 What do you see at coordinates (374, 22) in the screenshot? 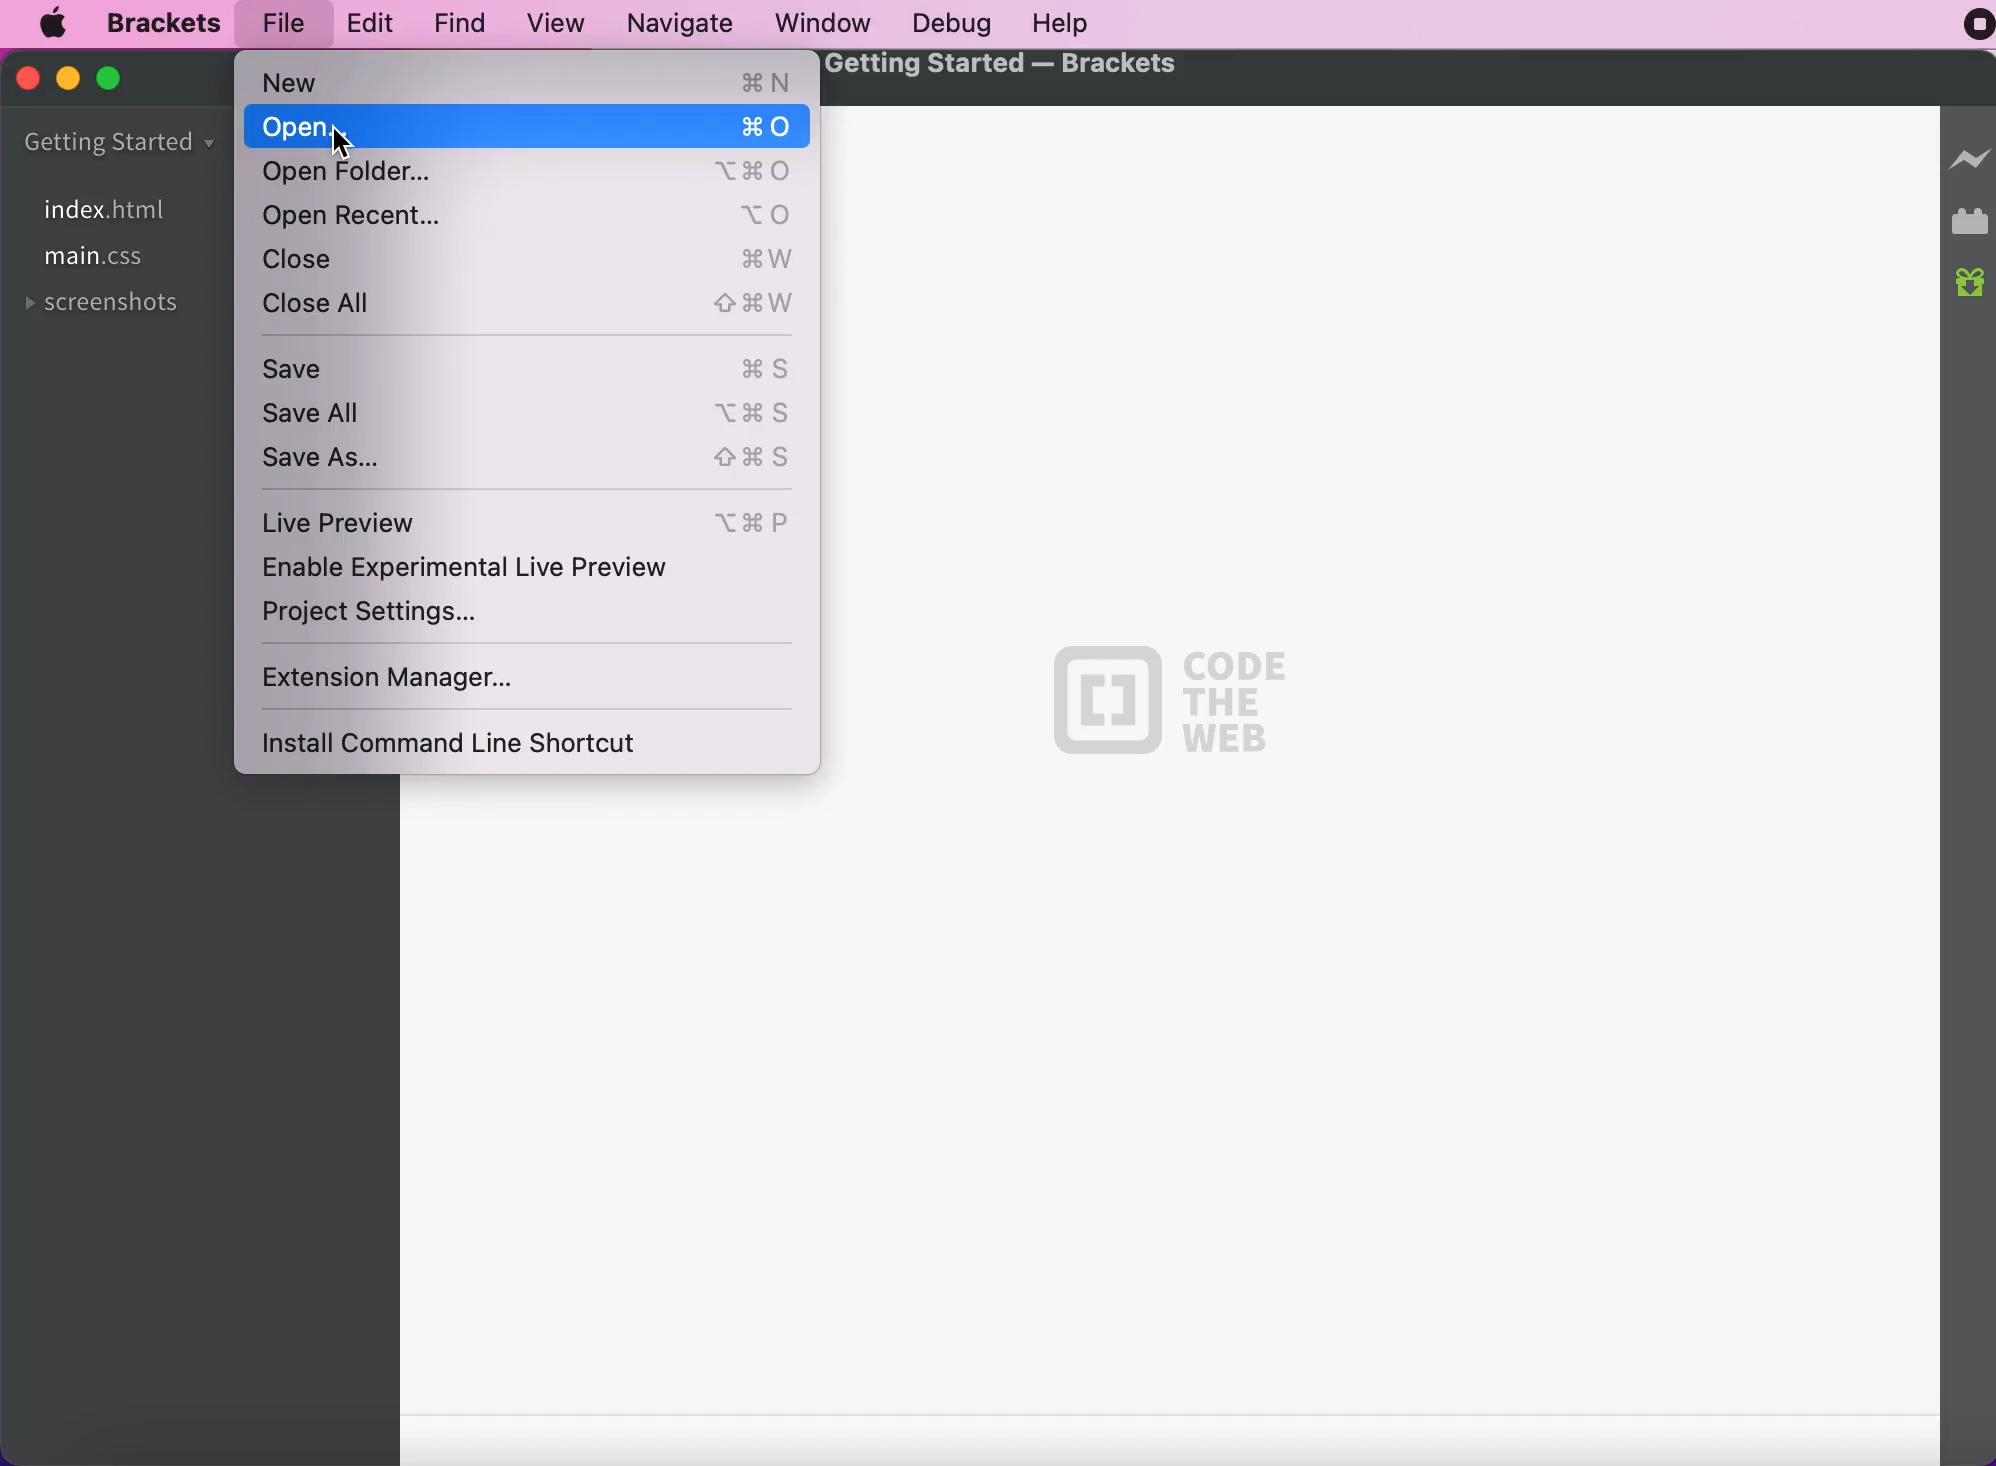
I see `edit` at bounding box center [374, 22].